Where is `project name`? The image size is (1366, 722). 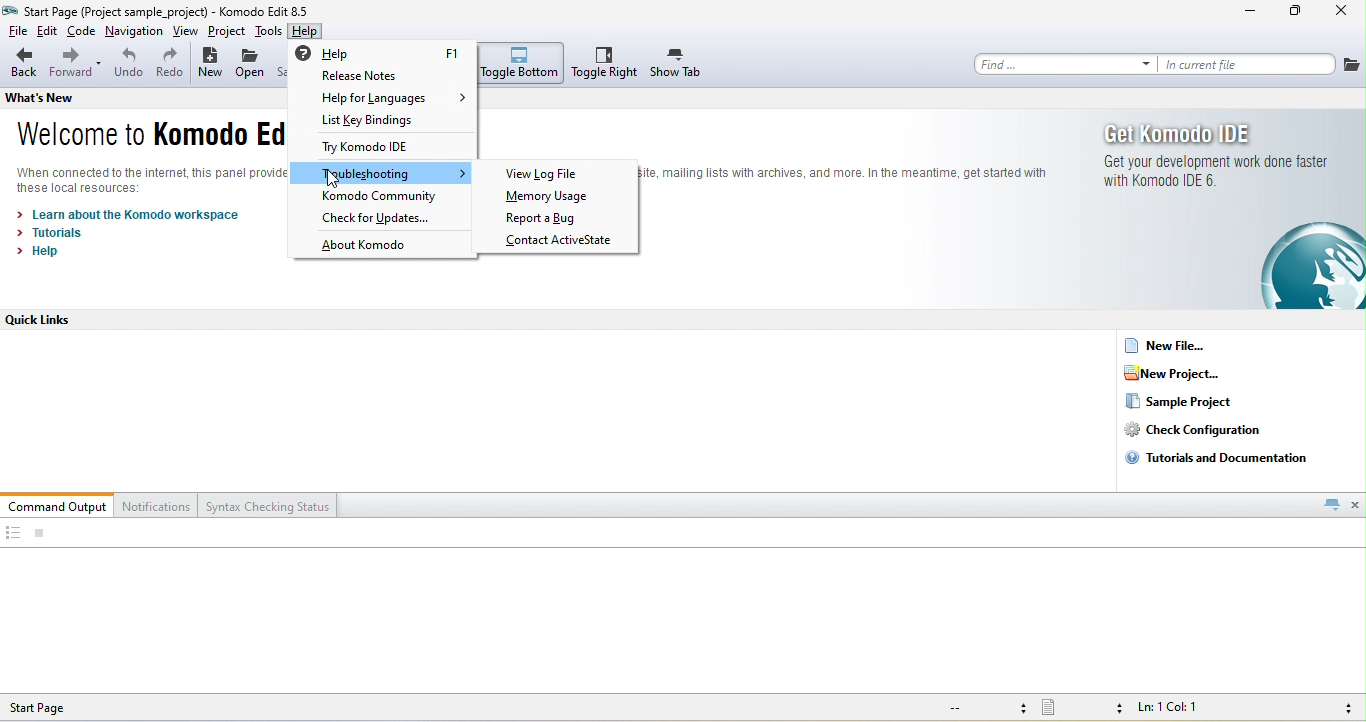
project name is located at coordinates (117, 10).